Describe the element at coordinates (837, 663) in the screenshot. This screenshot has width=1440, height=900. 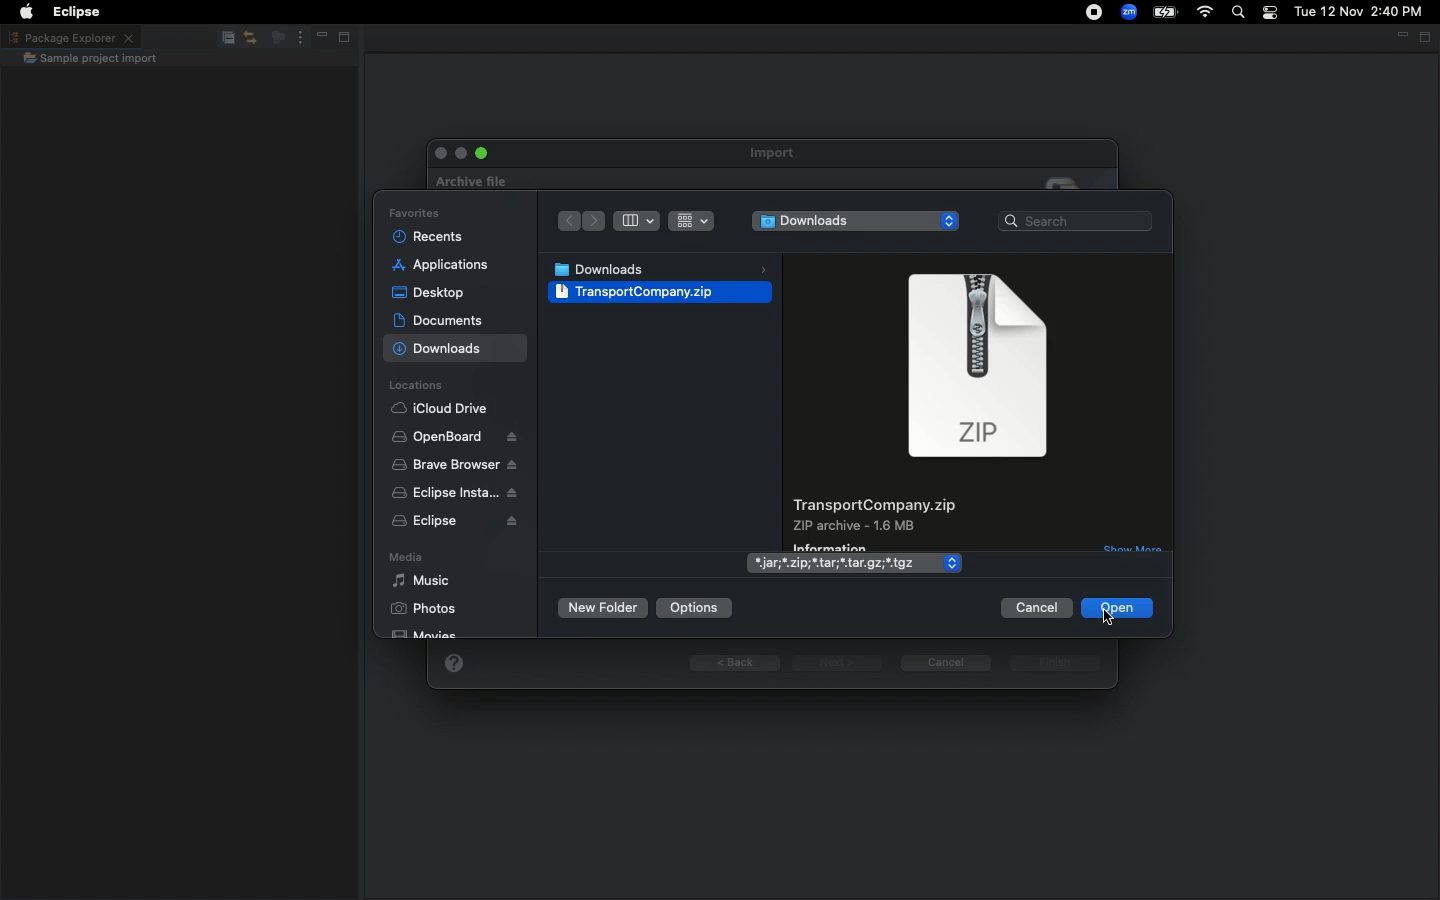
I see `Next` at that location.